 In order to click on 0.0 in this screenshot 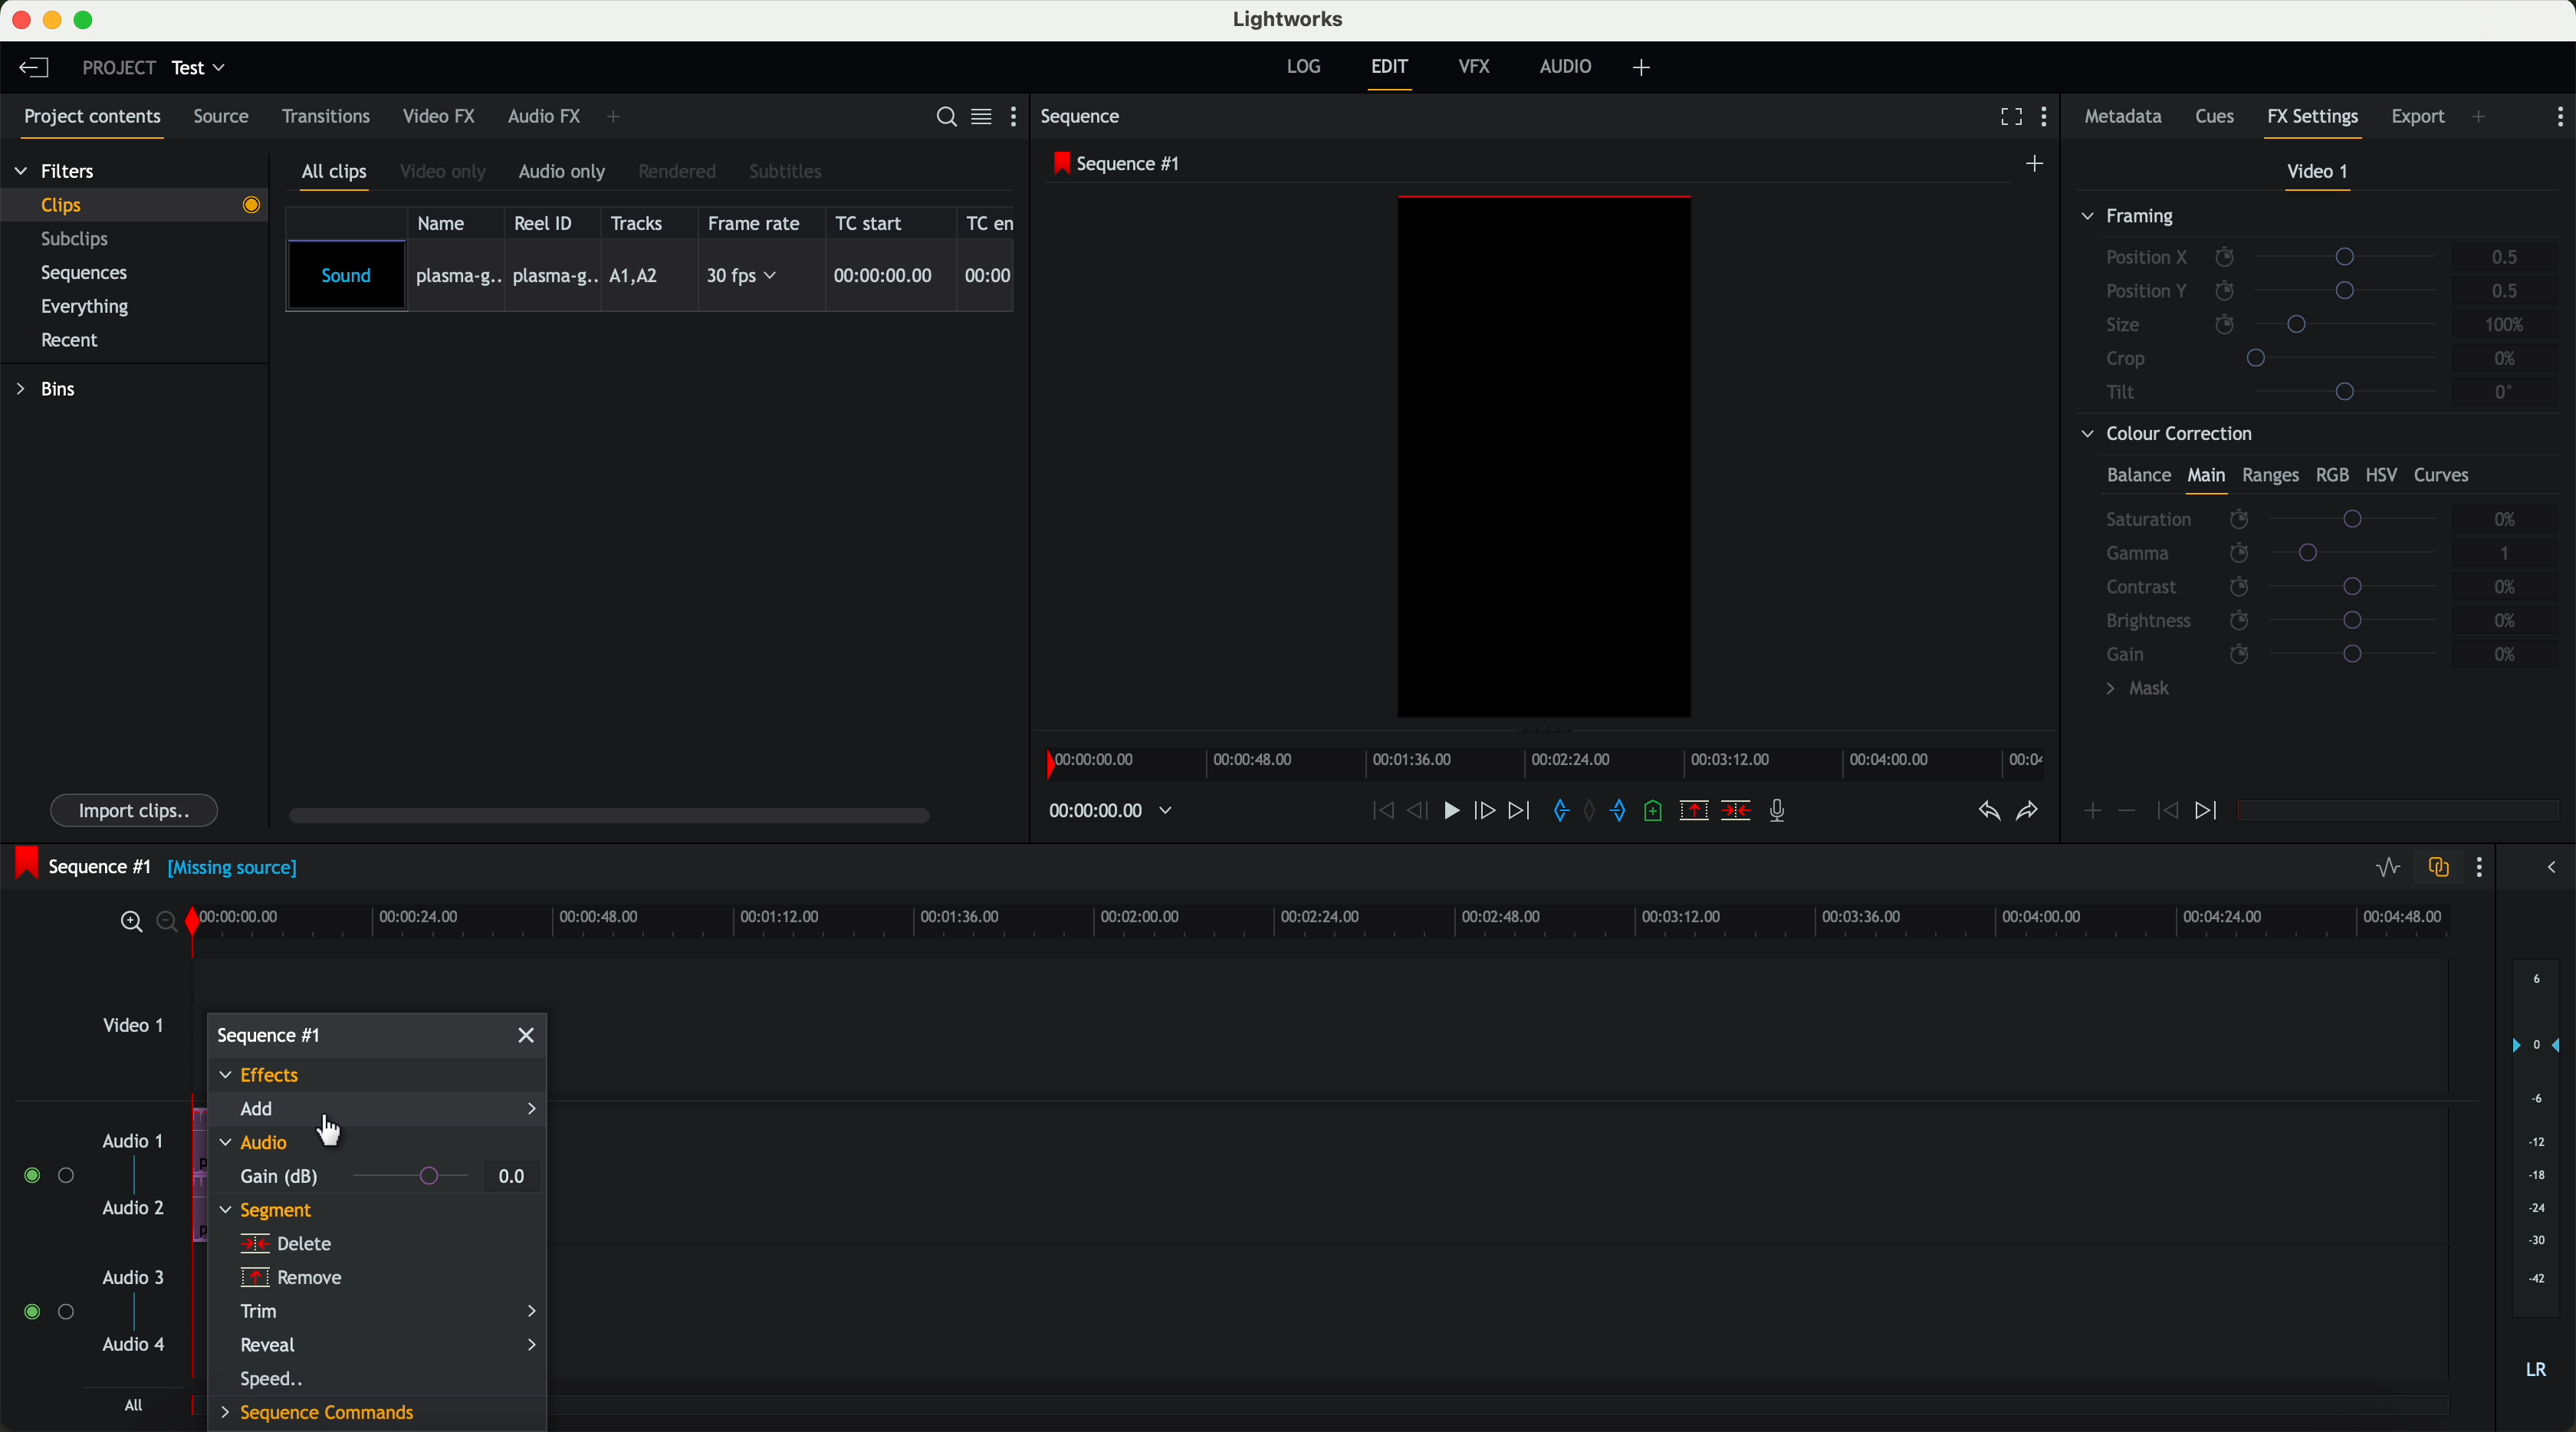, I will do `click(512, 1175)`.